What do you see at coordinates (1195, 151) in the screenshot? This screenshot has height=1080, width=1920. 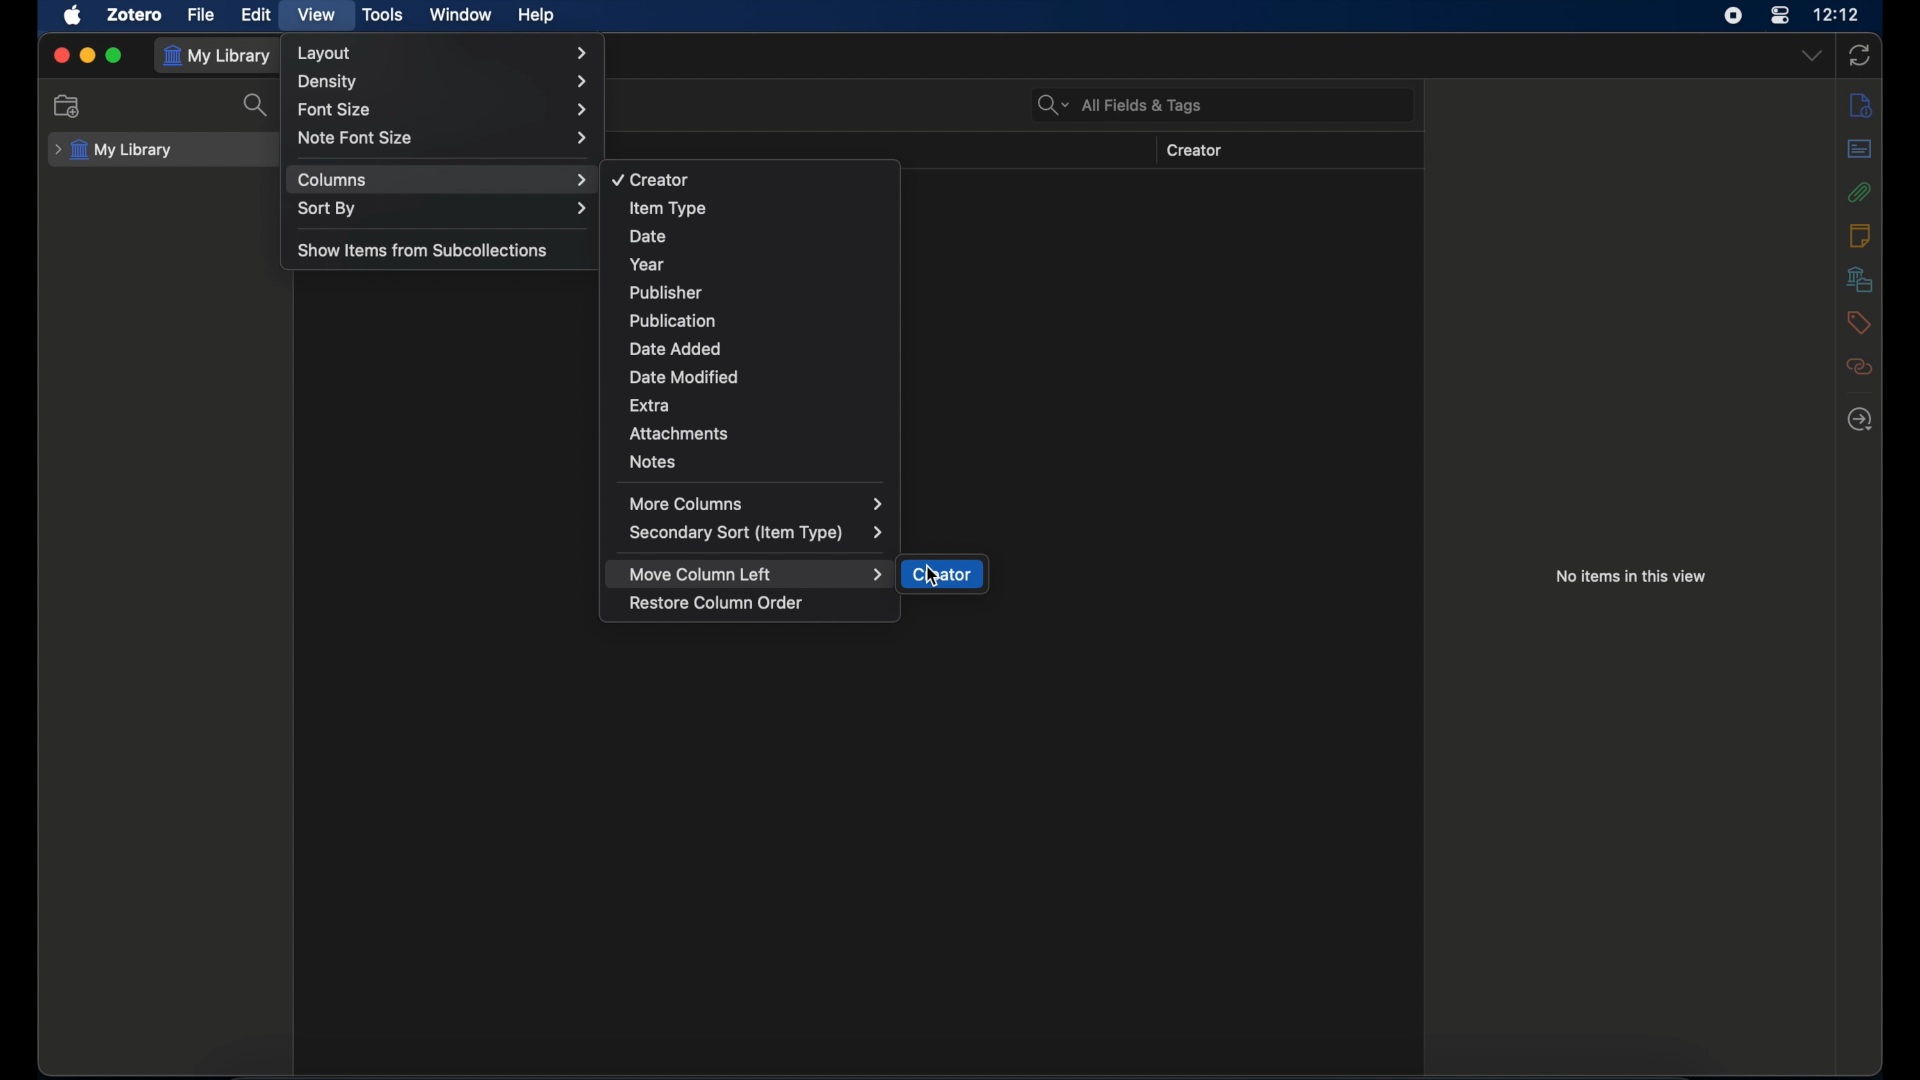 I see `creator` at bounding box center [1195, 151].